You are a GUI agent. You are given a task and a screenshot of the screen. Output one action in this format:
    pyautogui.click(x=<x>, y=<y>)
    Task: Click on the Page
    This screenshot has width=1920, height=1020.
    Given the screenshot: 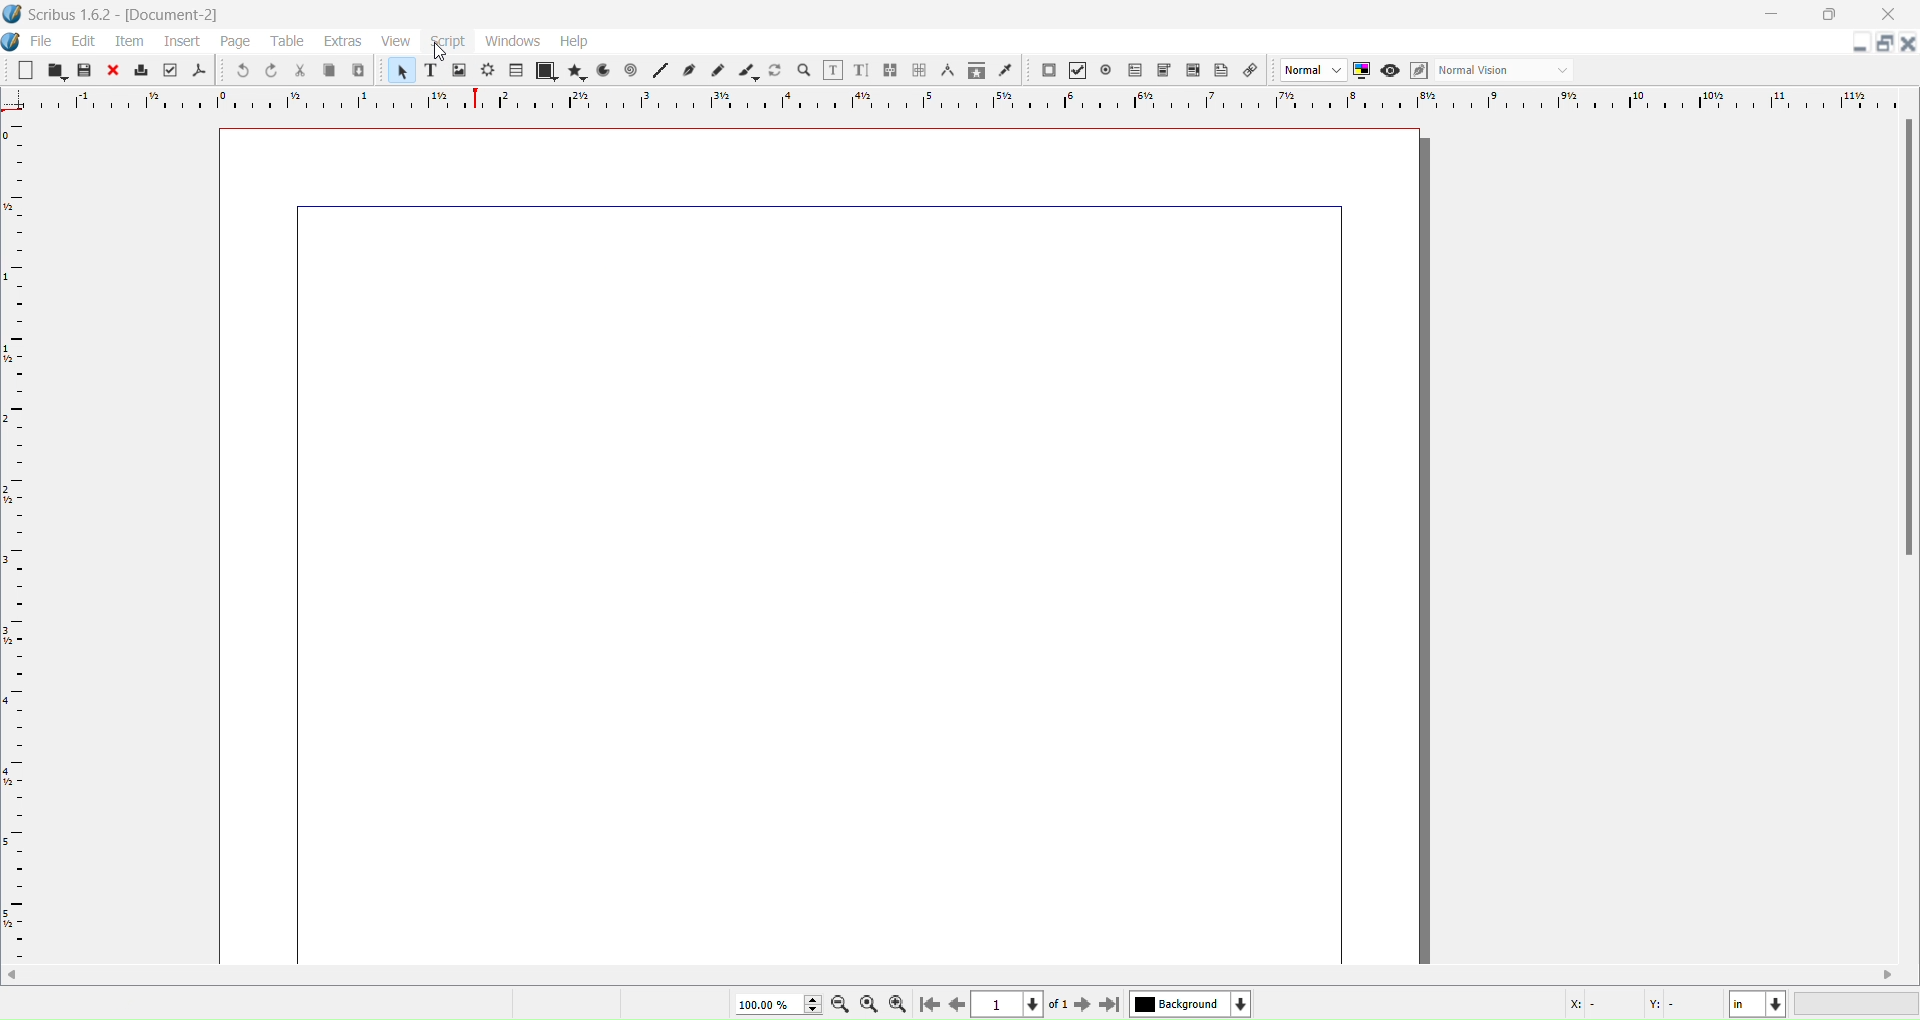 What is the action you would take?
    pyautogui.click(x=235, y=44)
    